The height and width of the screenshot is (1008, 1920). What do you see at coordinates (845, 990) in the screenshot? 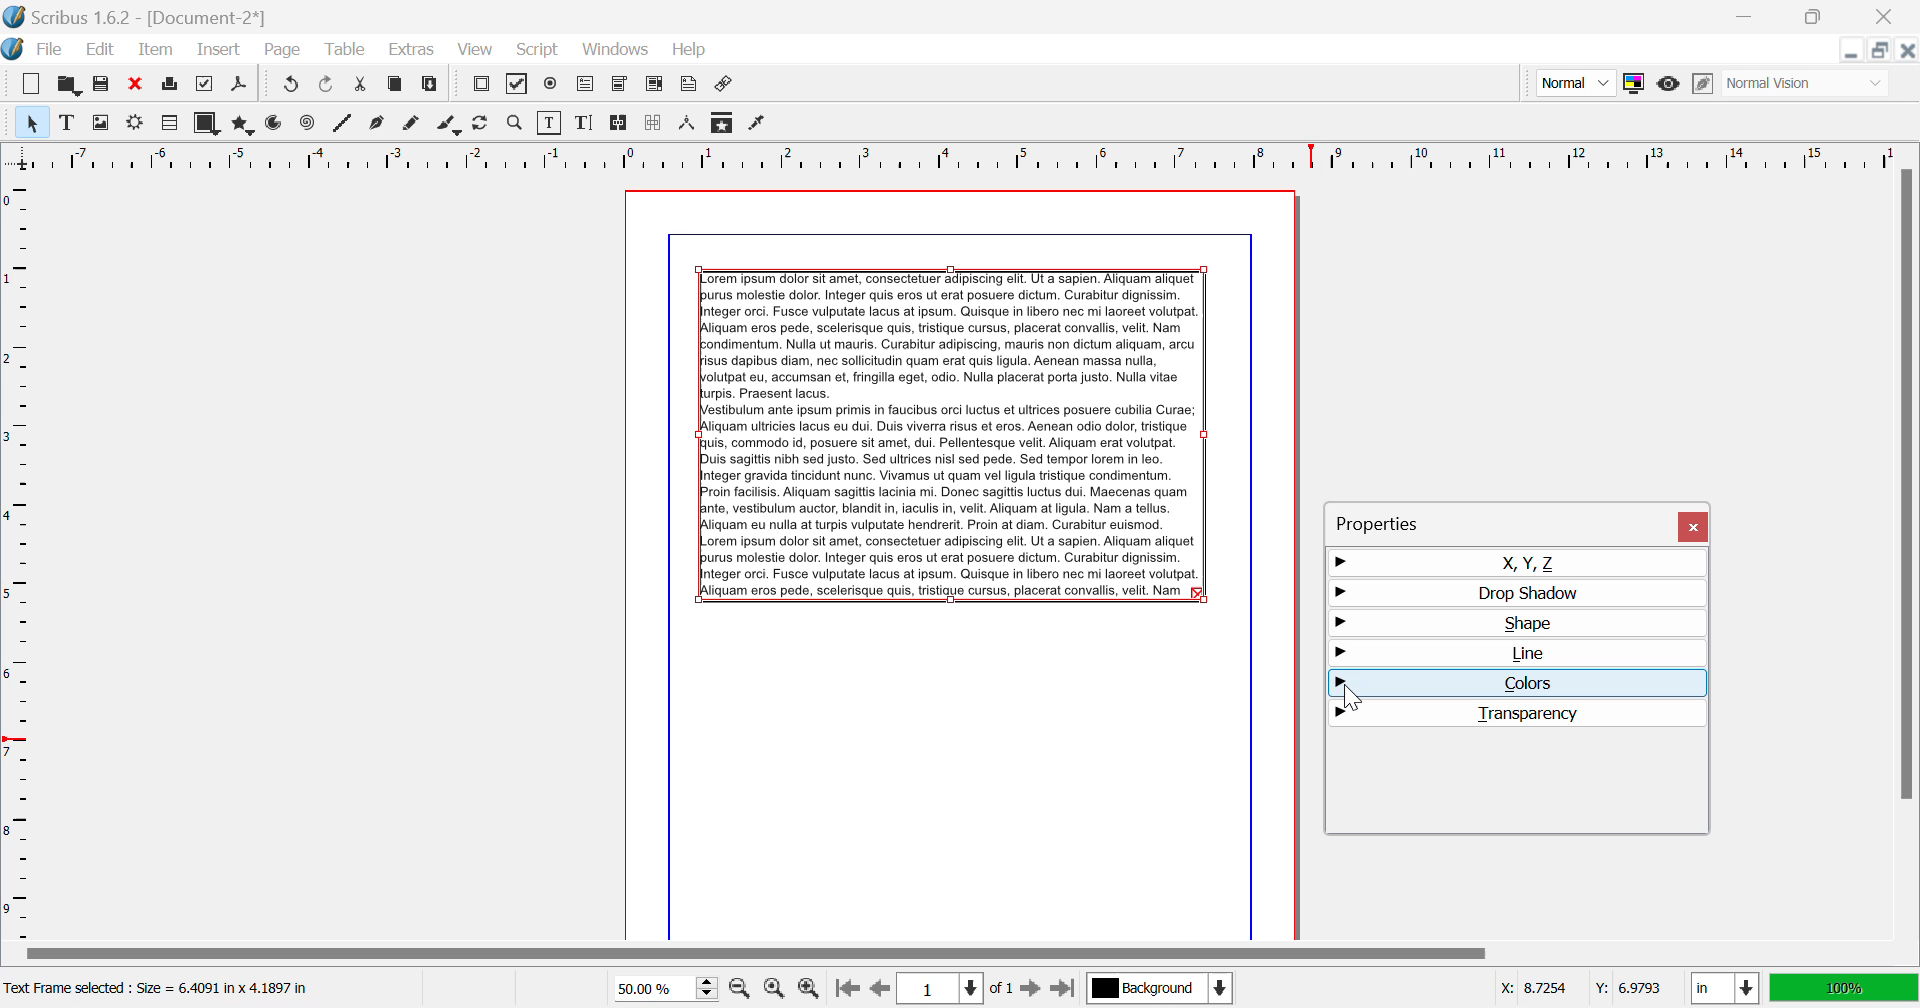
I see `First Page` at bounding box center [845, 990].